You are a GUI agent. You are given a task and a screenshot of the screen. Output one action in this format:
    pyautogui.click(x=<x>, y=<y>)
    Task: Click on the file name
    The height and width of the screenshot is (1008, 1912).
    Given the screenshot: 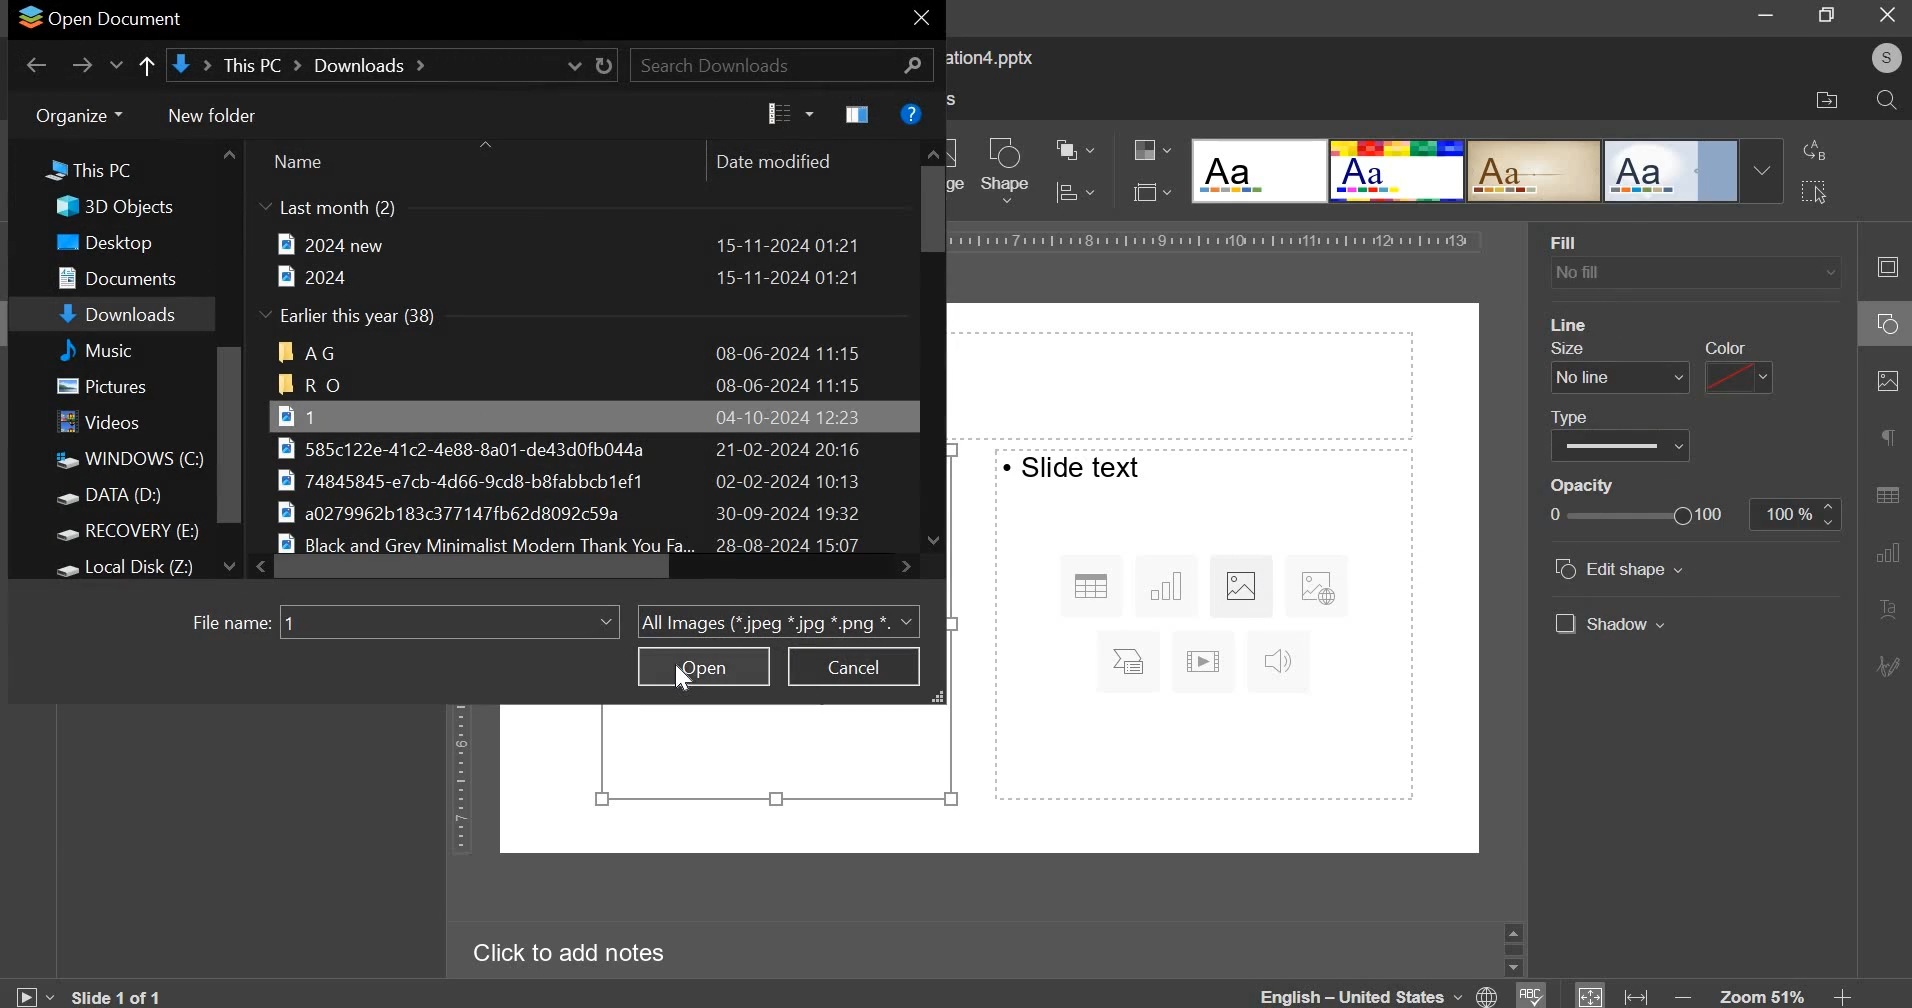 What is the action you would take?
    pyautogui.click(x=231, y=625)
    